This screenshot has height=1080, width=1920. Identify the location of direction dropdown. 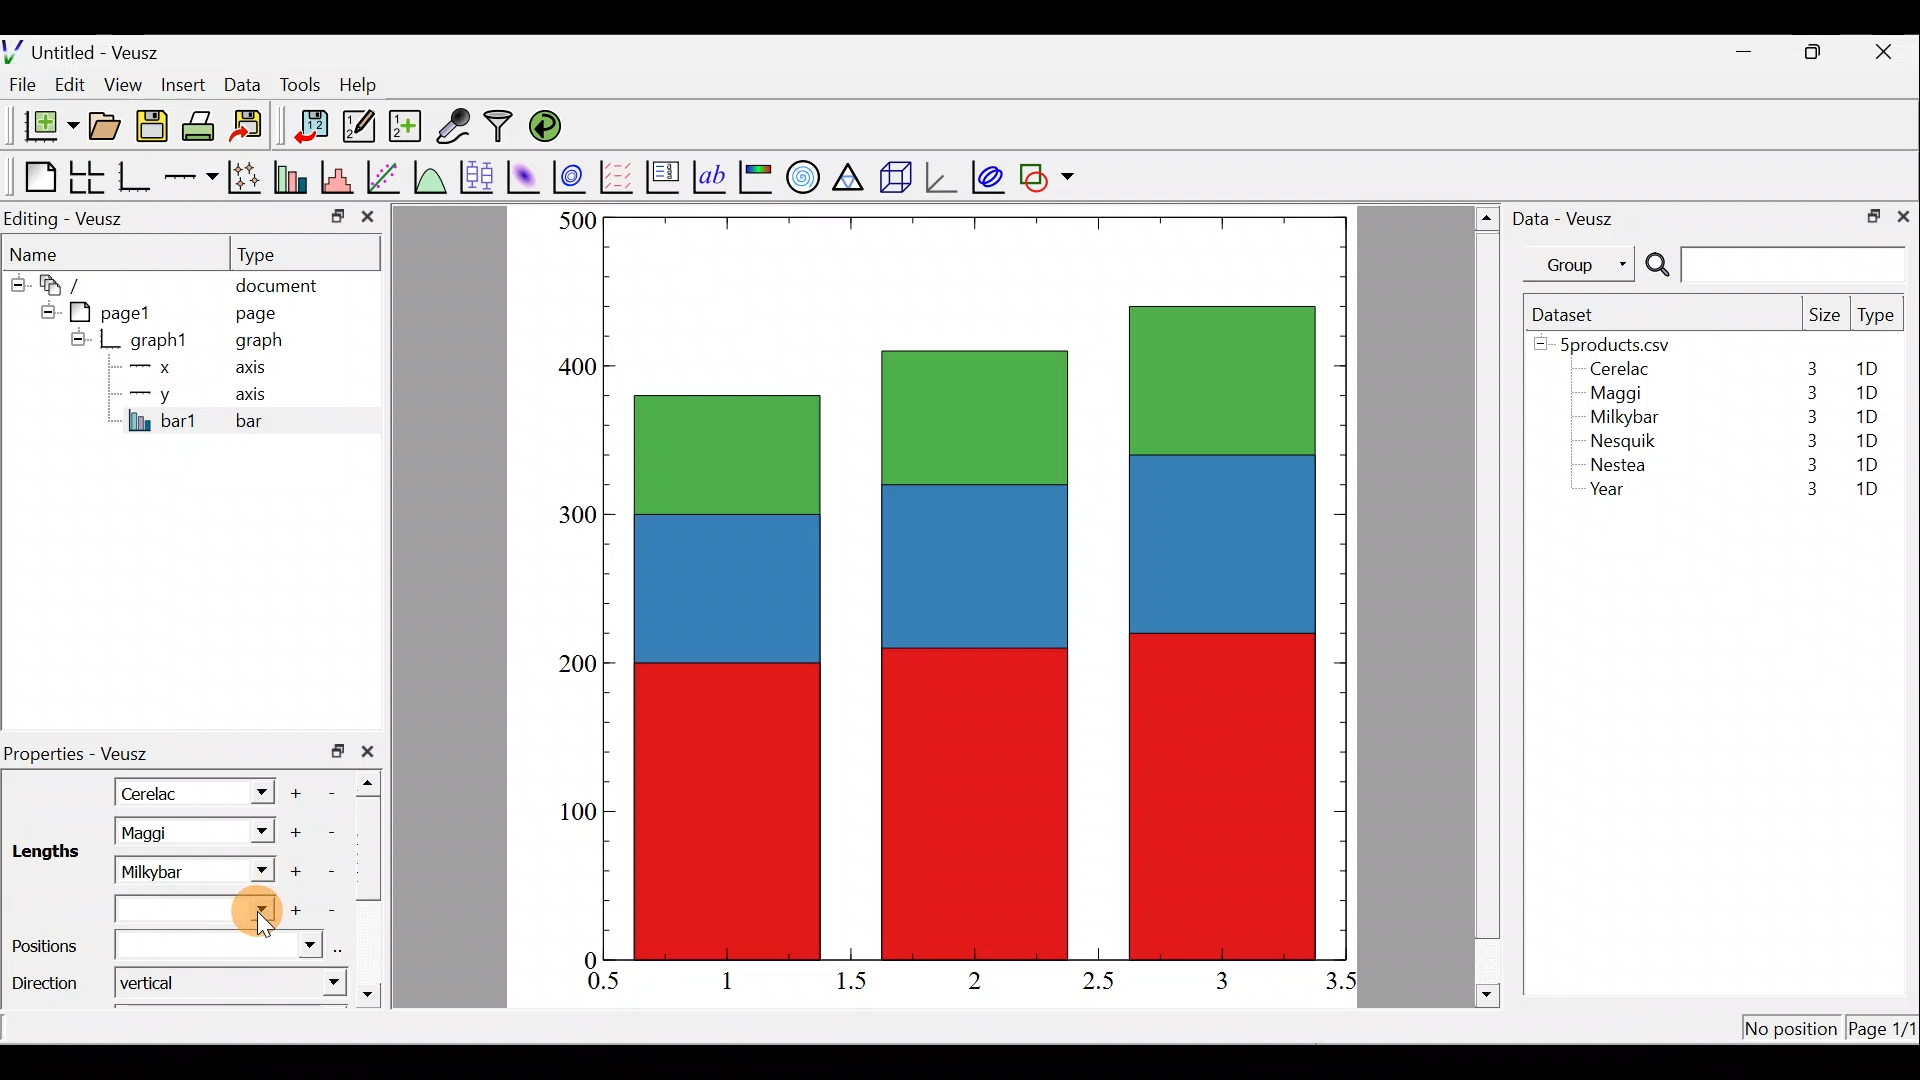
(313, 982).